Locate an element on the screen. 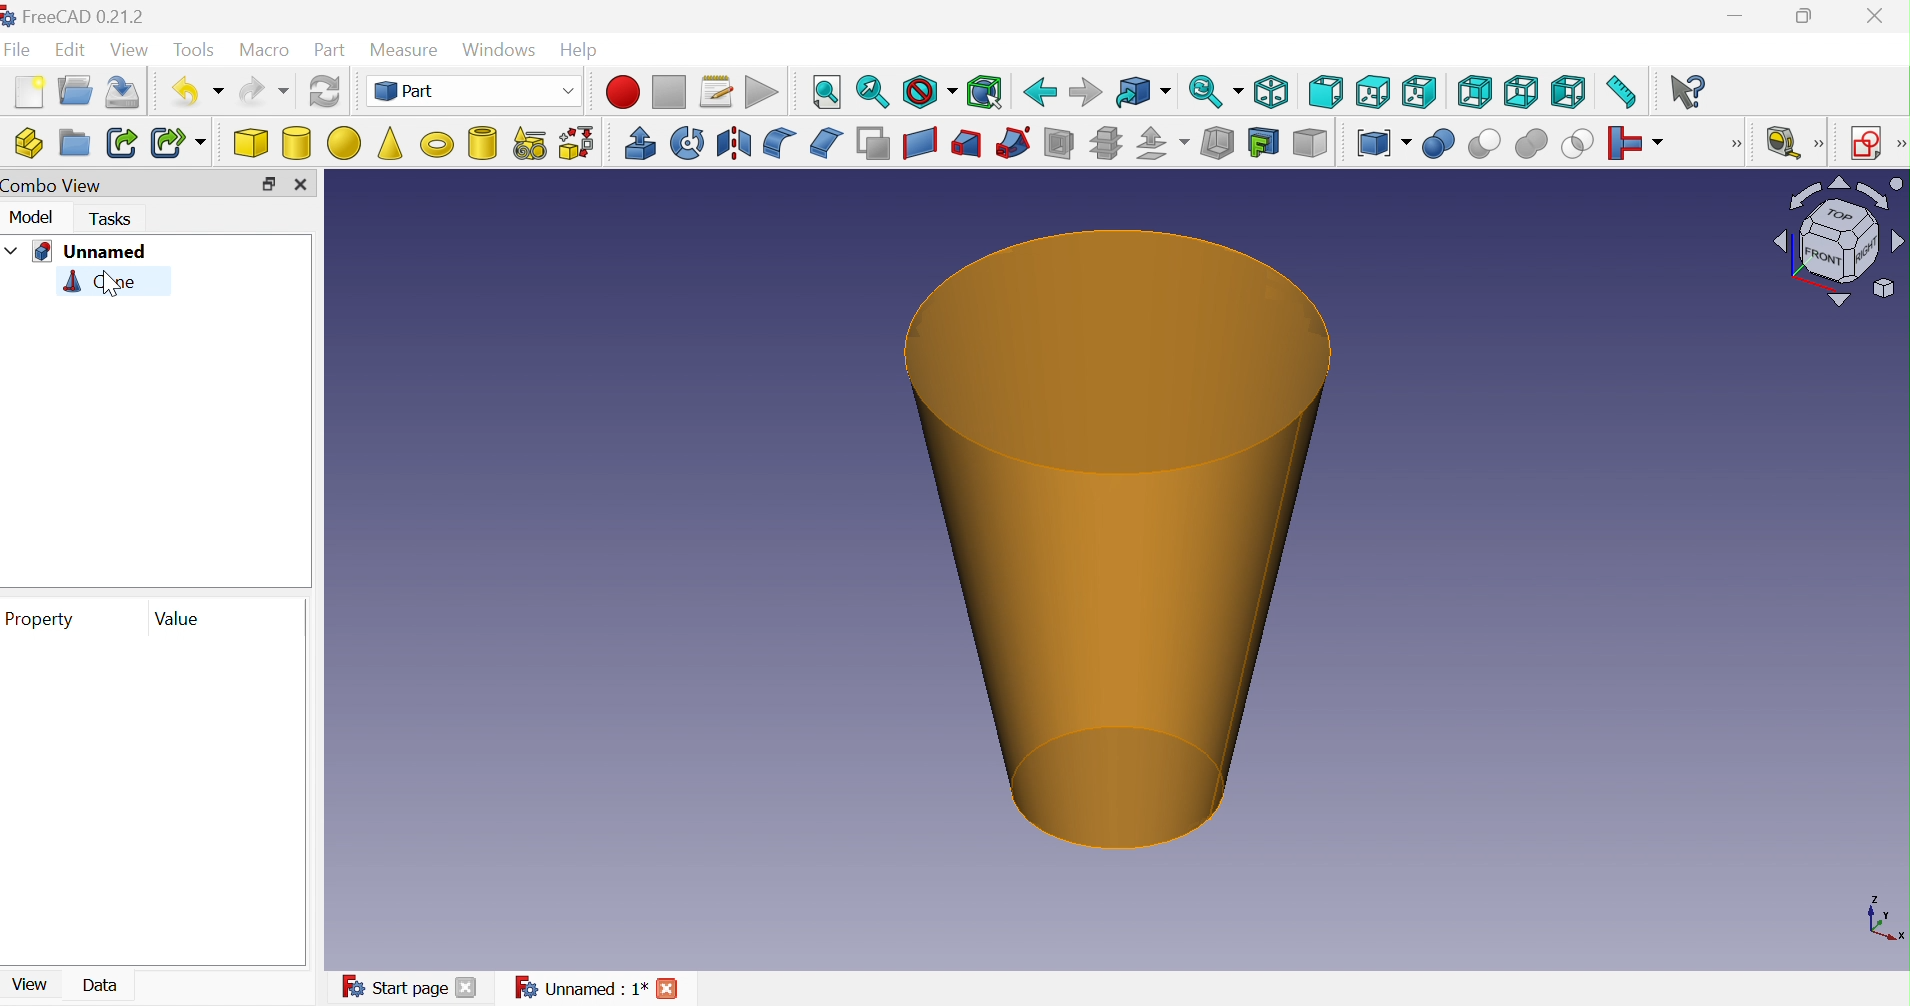  Tasks is located at coordinates (109, 220).